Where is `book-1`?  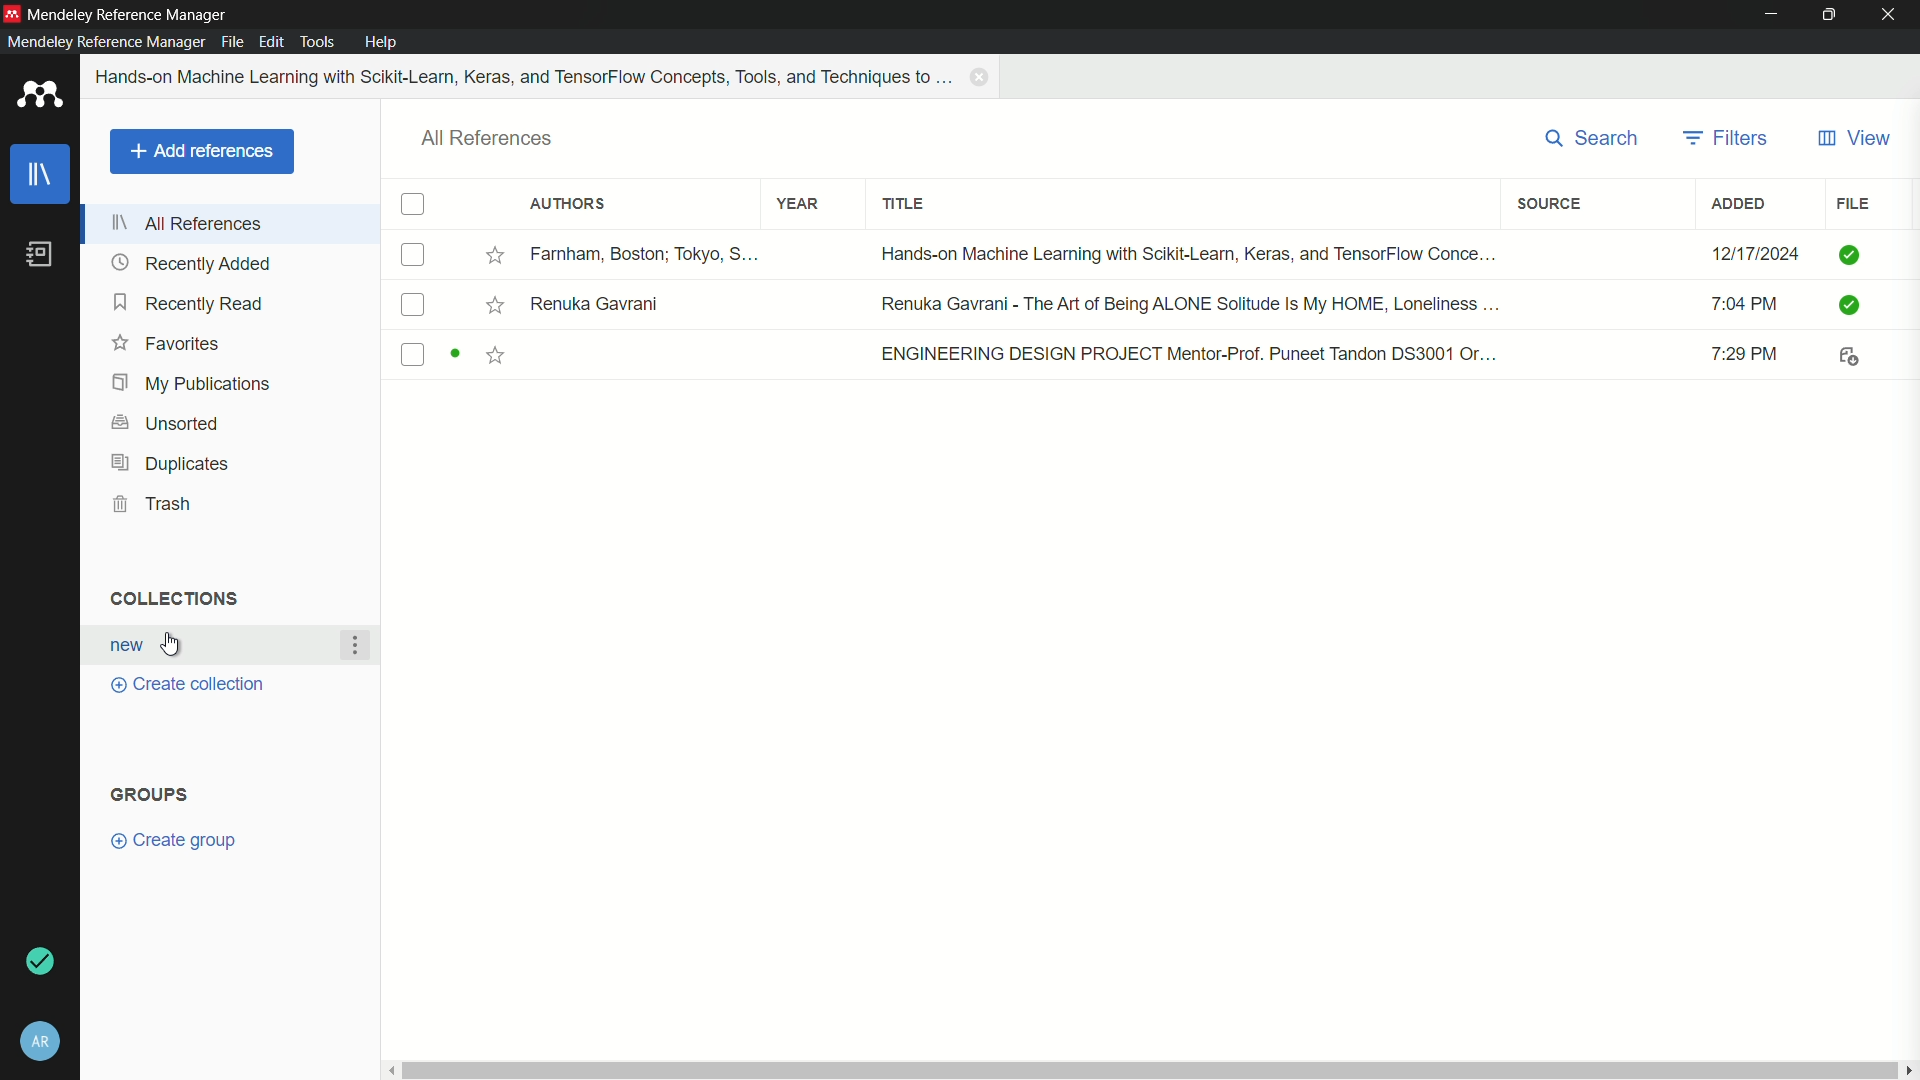 book-1 is located at coordinates (1141, 251).